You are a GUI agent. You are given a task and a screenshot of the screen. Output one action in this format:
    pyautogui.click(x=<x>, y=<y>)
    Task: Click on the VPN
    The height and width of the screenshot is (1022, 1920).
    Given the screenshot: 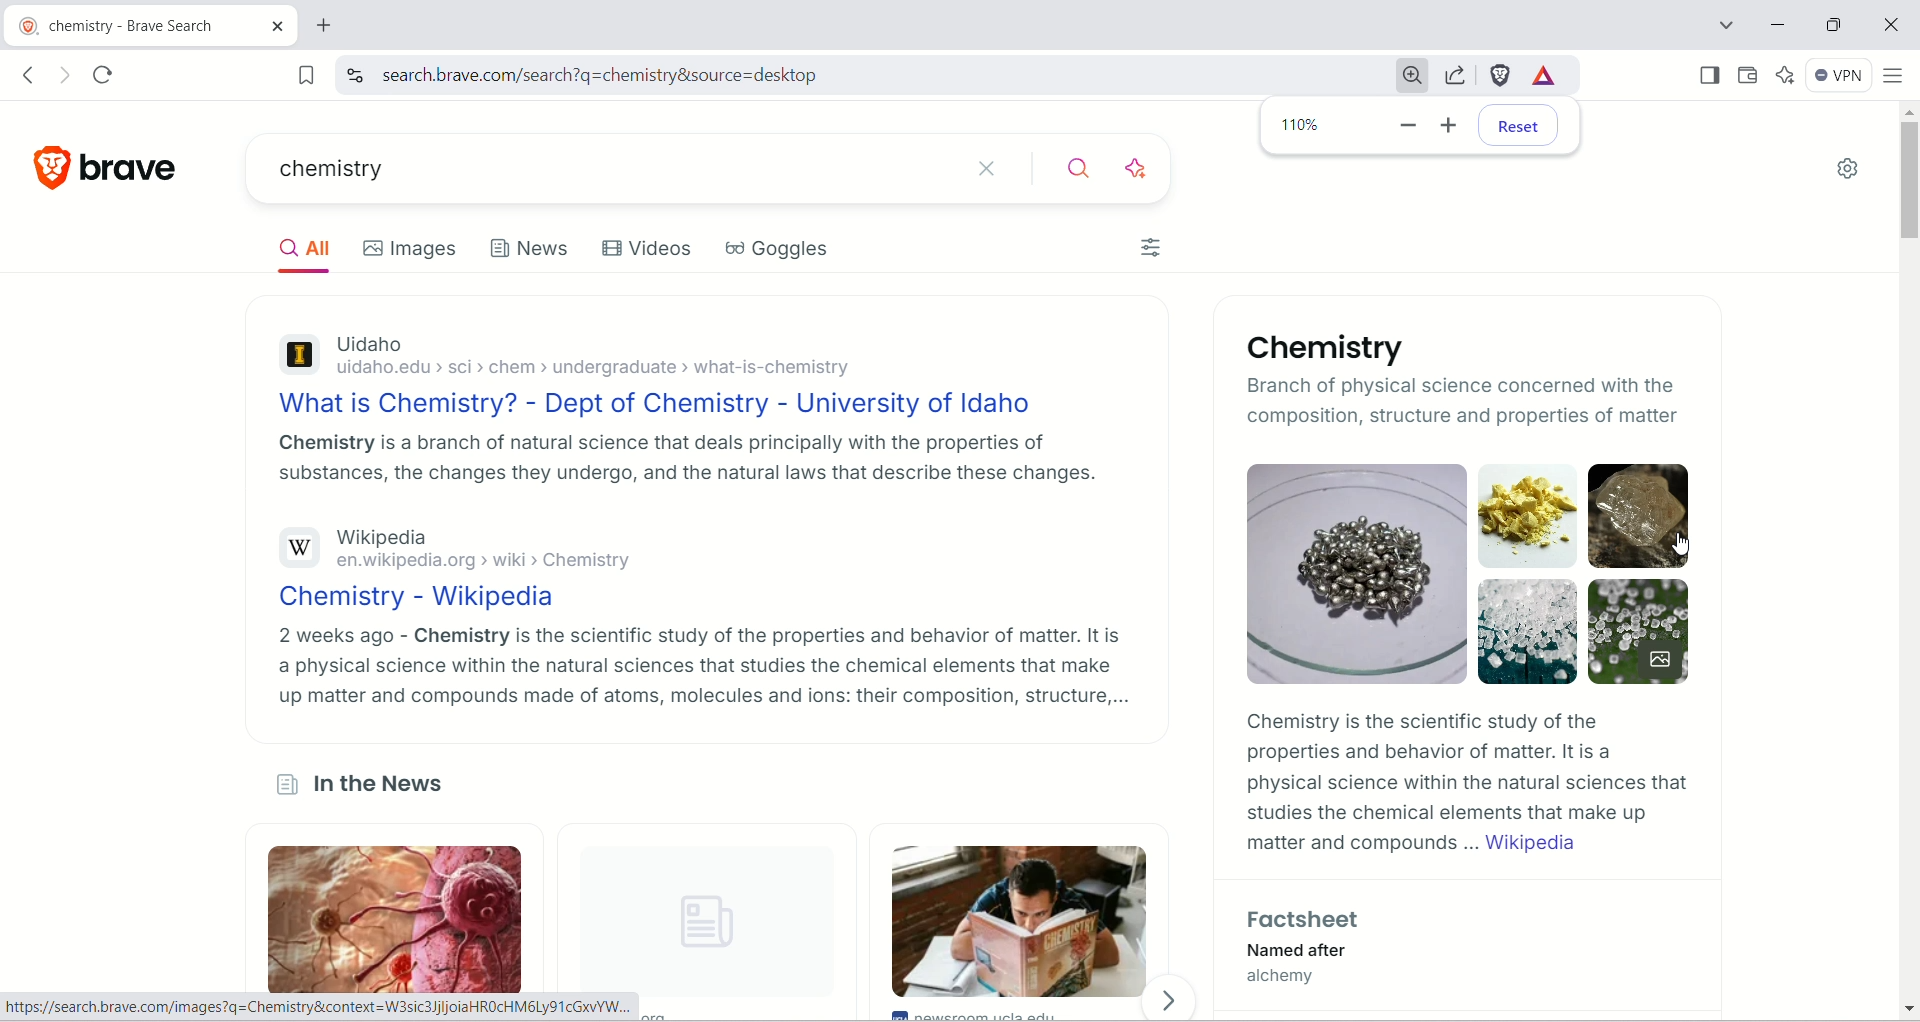 What is the action you would take?
    pyautogui.click(x=1837, y=77)
    